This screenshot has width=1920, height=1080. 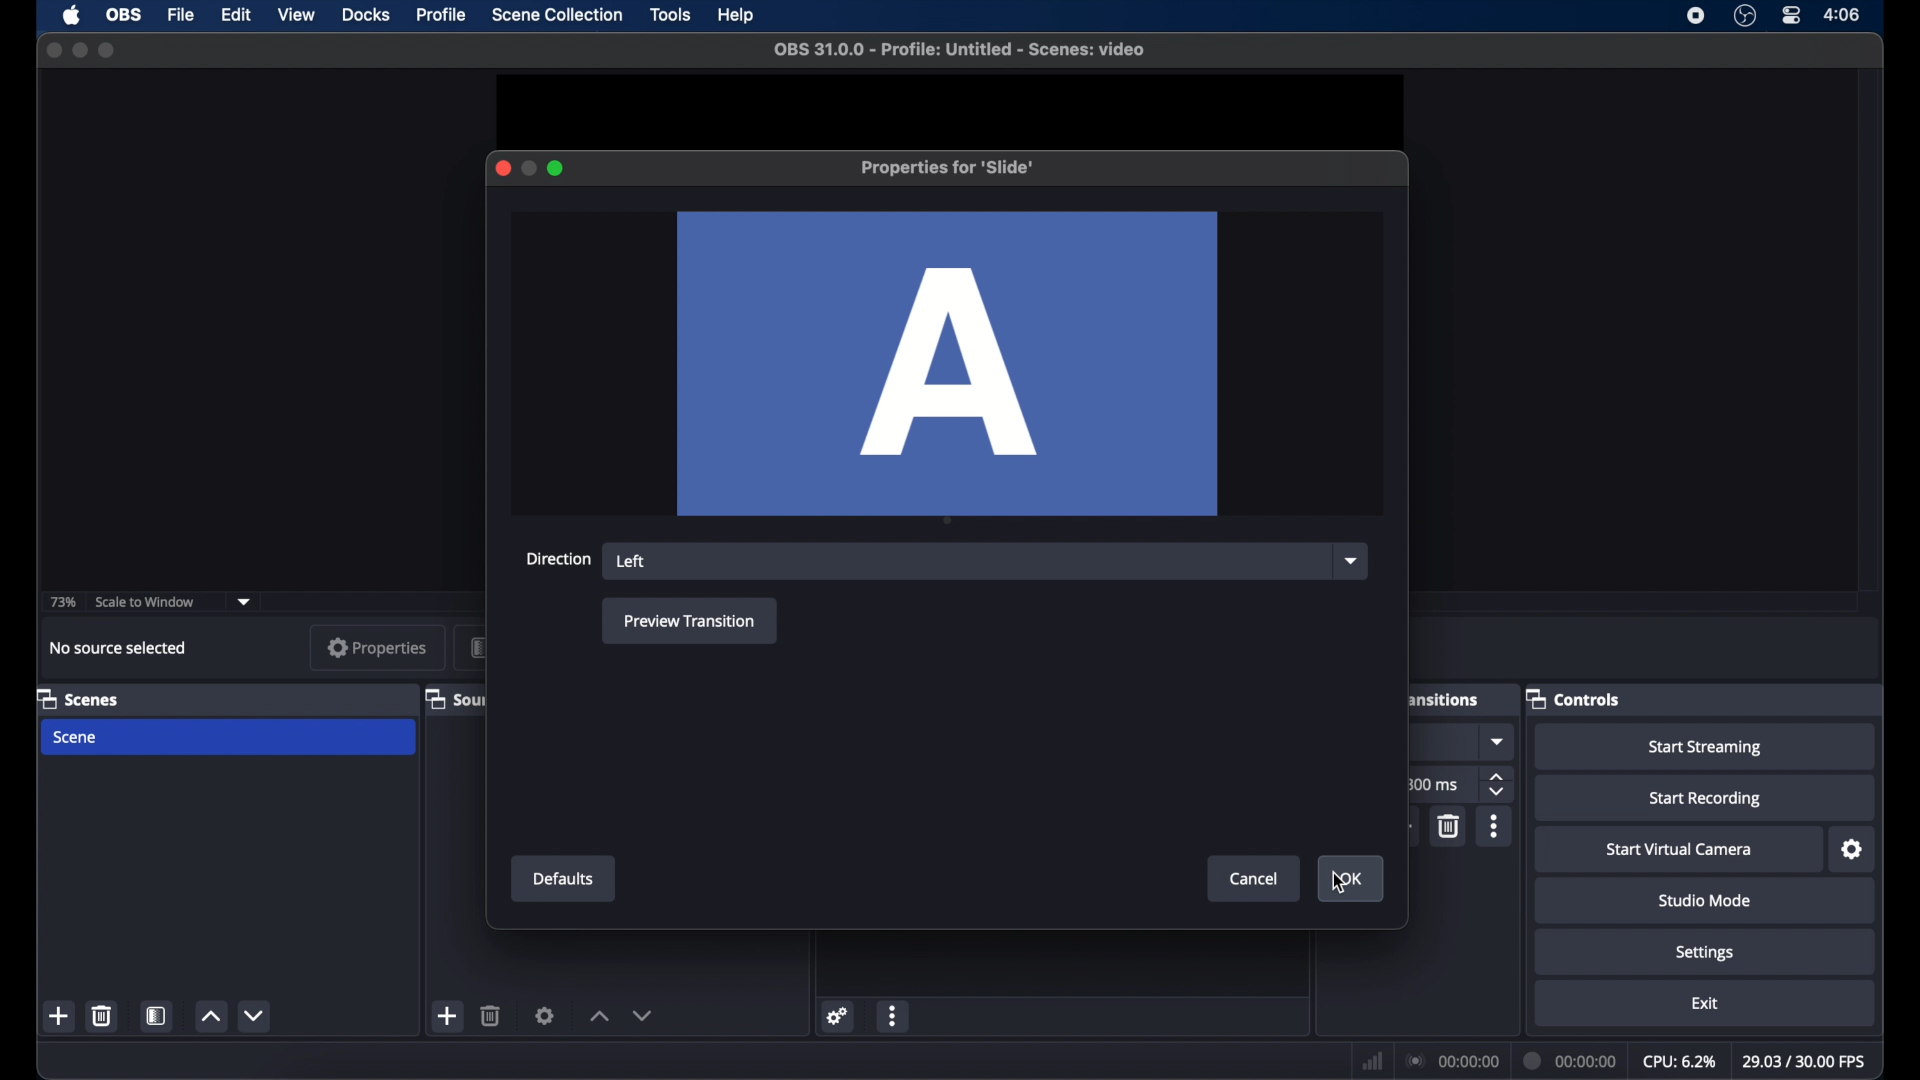 What do you see at coordinates (76, 736) in the screenshot?
I see `scene` at bounding box center [76, 736].